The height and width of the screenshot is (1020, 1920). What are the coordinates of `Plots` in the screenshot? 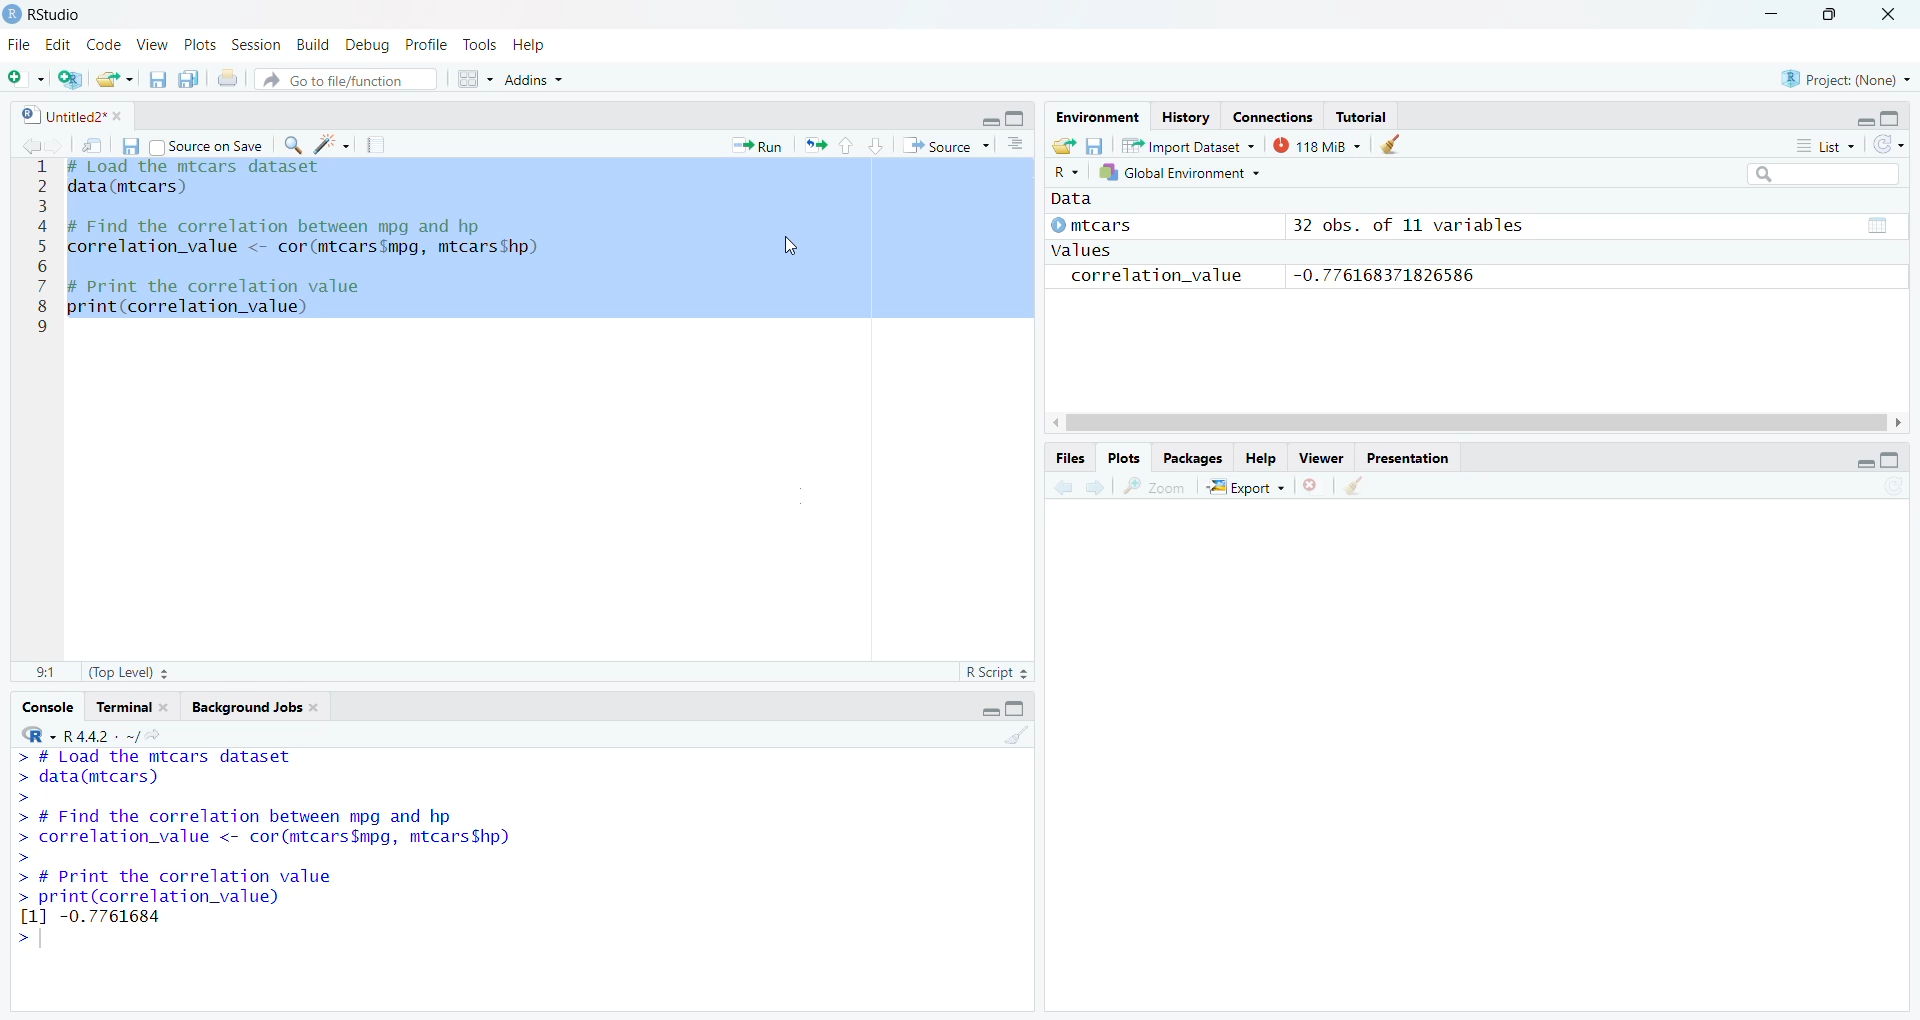 It's located at (200, 44).